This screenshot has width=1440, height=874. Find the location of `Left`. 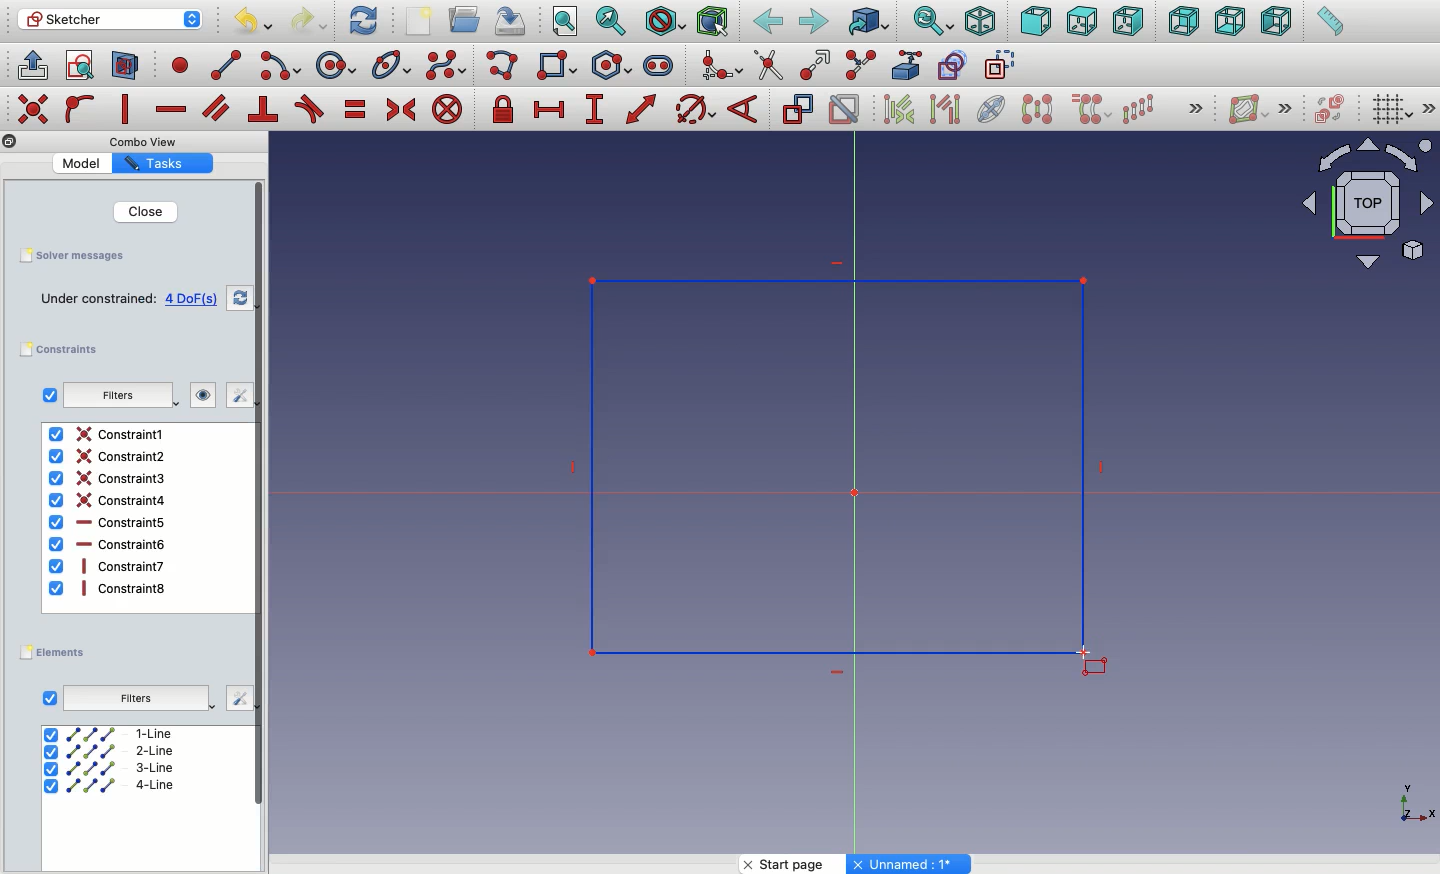

Left is located at coordinates (1275, 22).